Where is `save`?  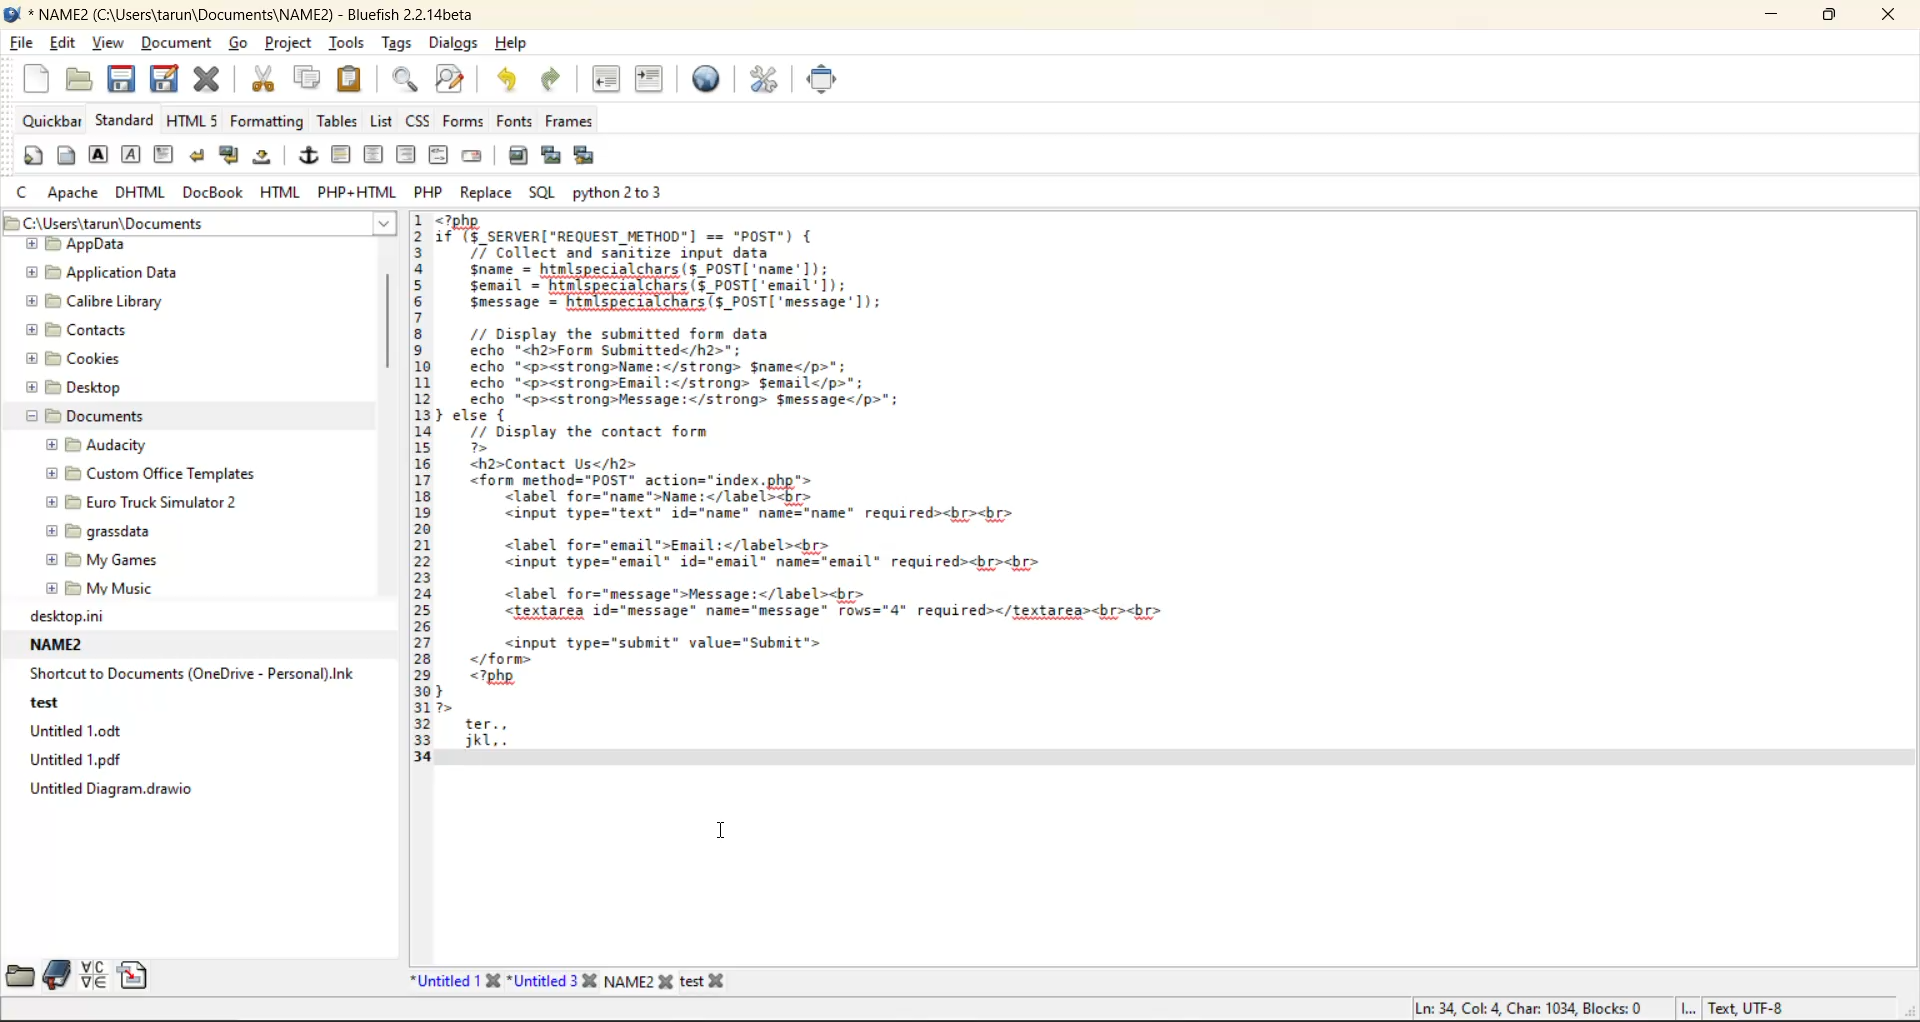
save is located at coordinates (123, 79).